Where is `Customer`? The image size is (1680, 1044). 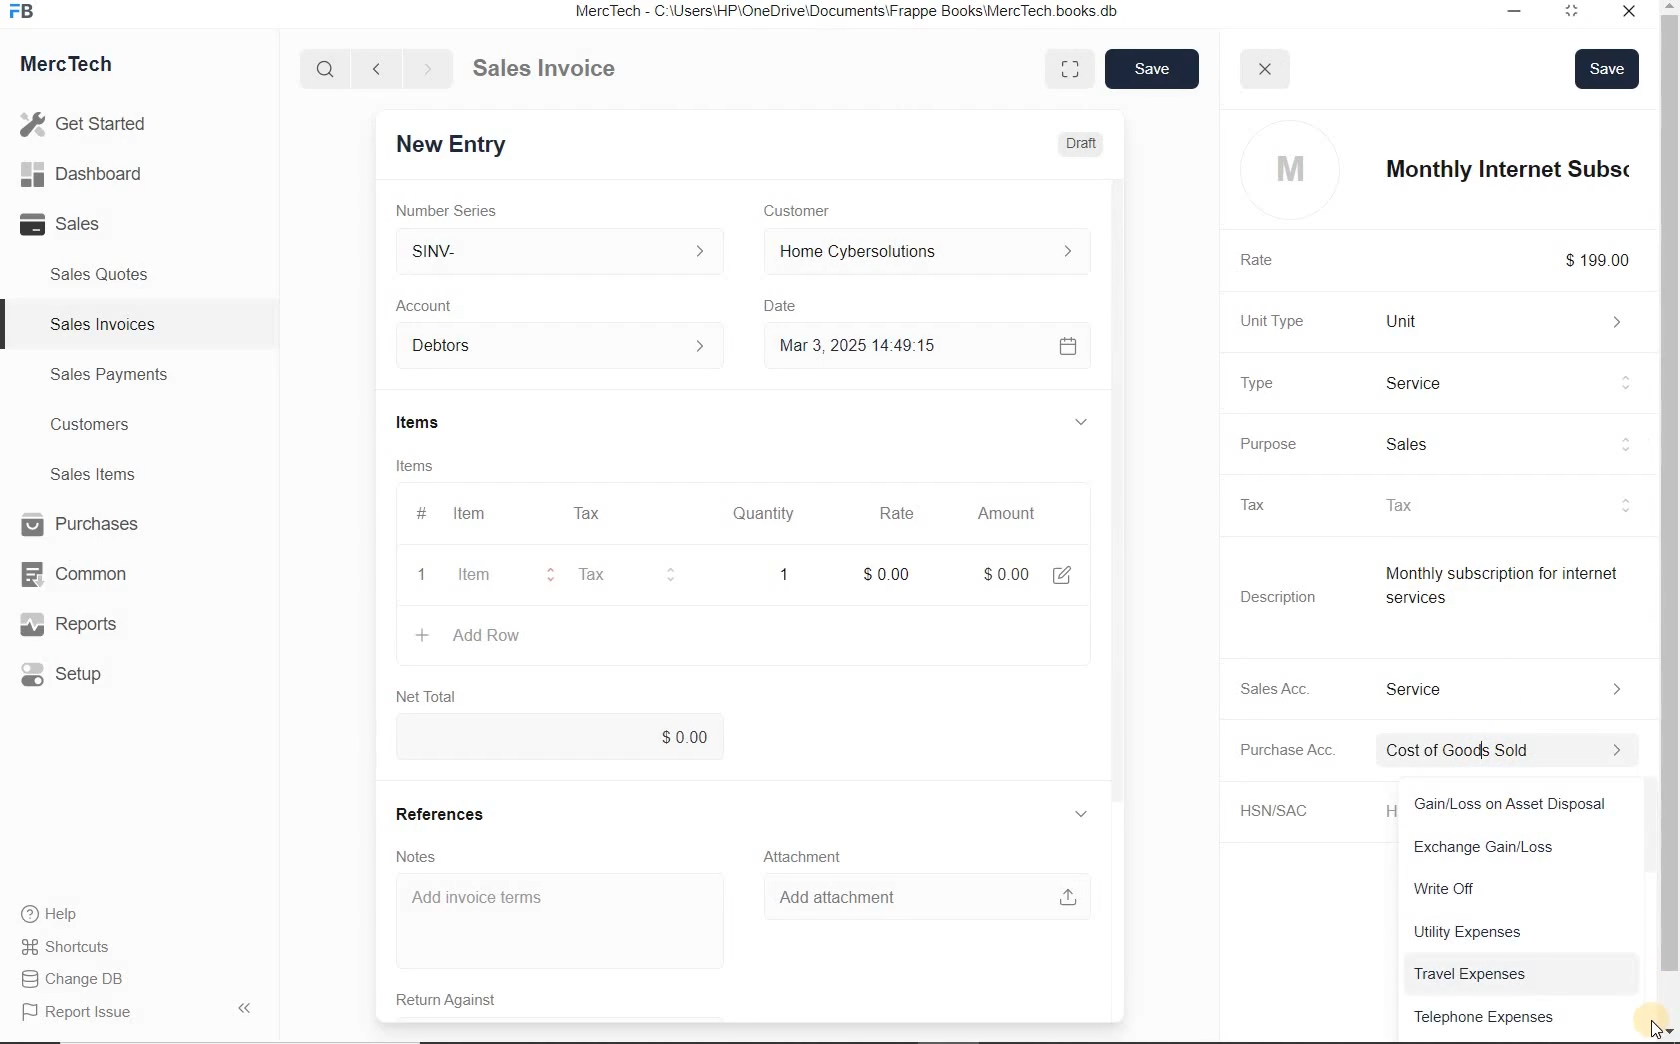
Customer is located at coordinates (818, 210).